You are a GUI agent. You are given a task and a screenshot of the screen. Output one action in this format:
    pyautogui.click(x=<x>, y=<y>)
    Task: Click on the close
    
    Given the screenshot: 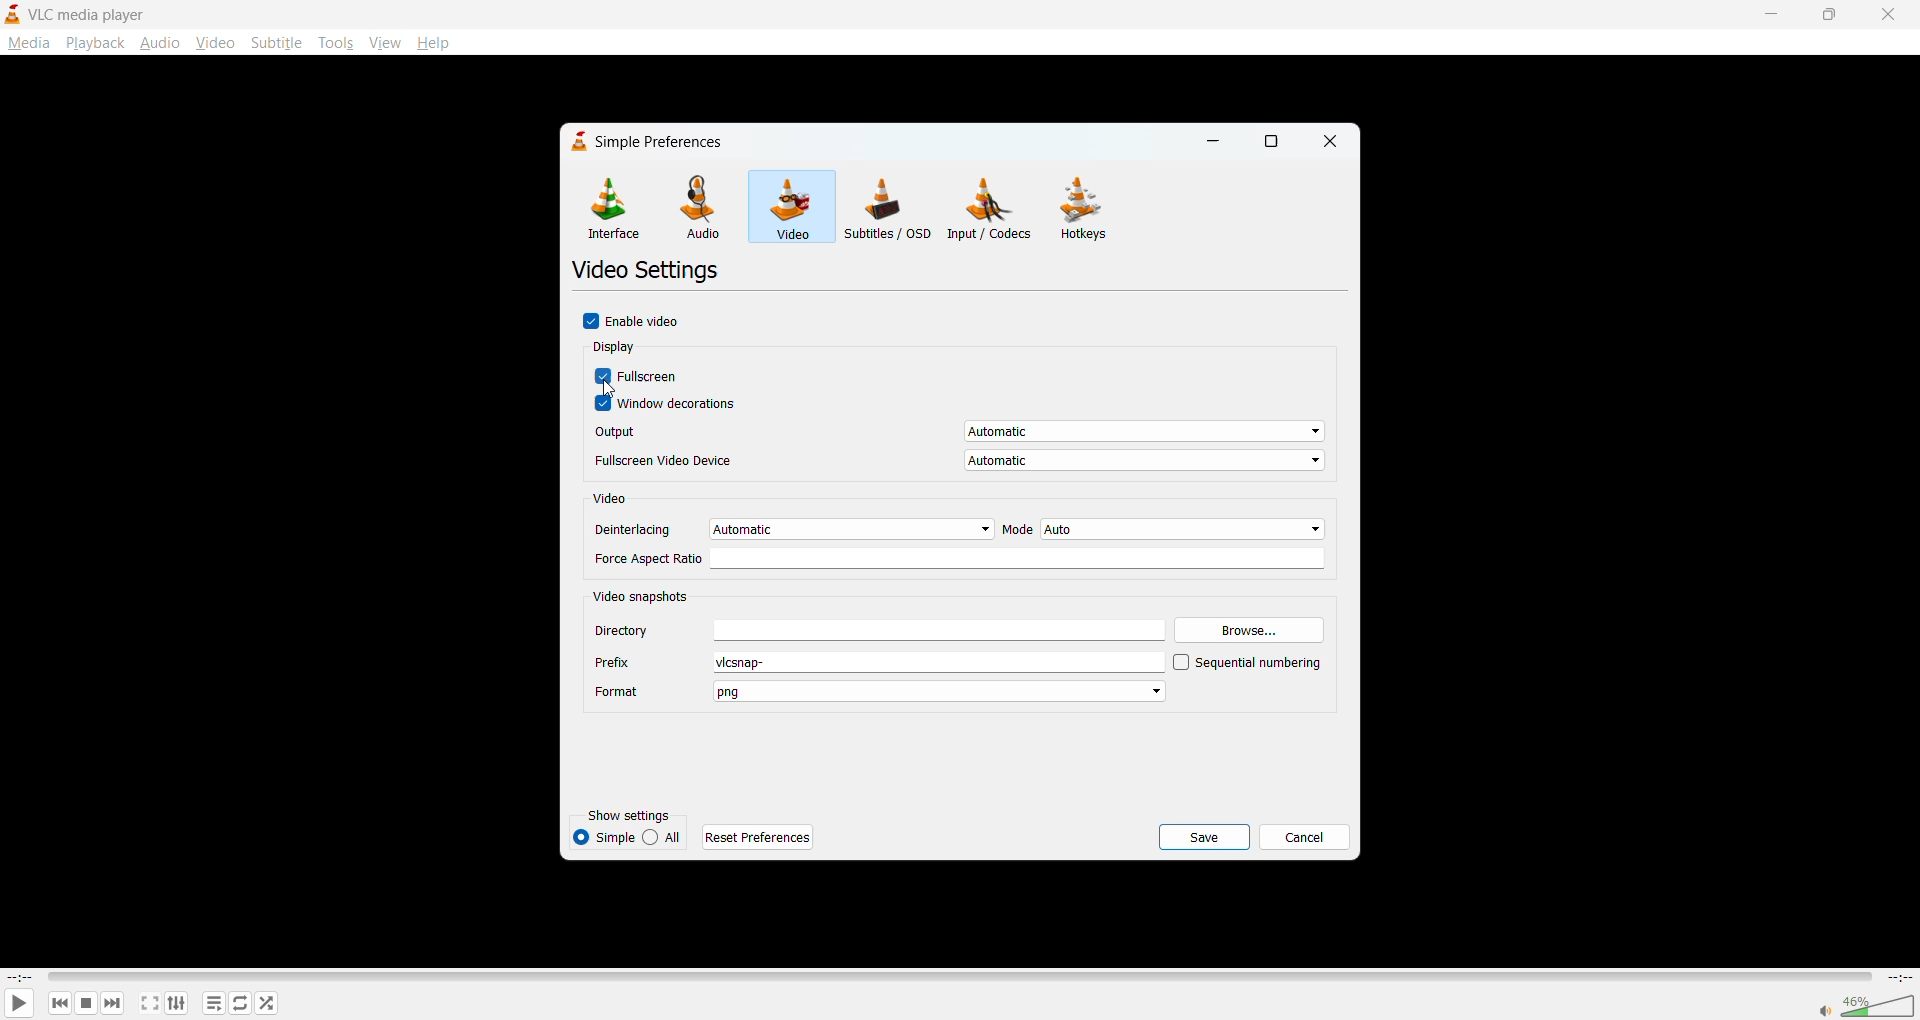 What is the action you would take?
    pyautogui.click(x=1331, y=142)
    